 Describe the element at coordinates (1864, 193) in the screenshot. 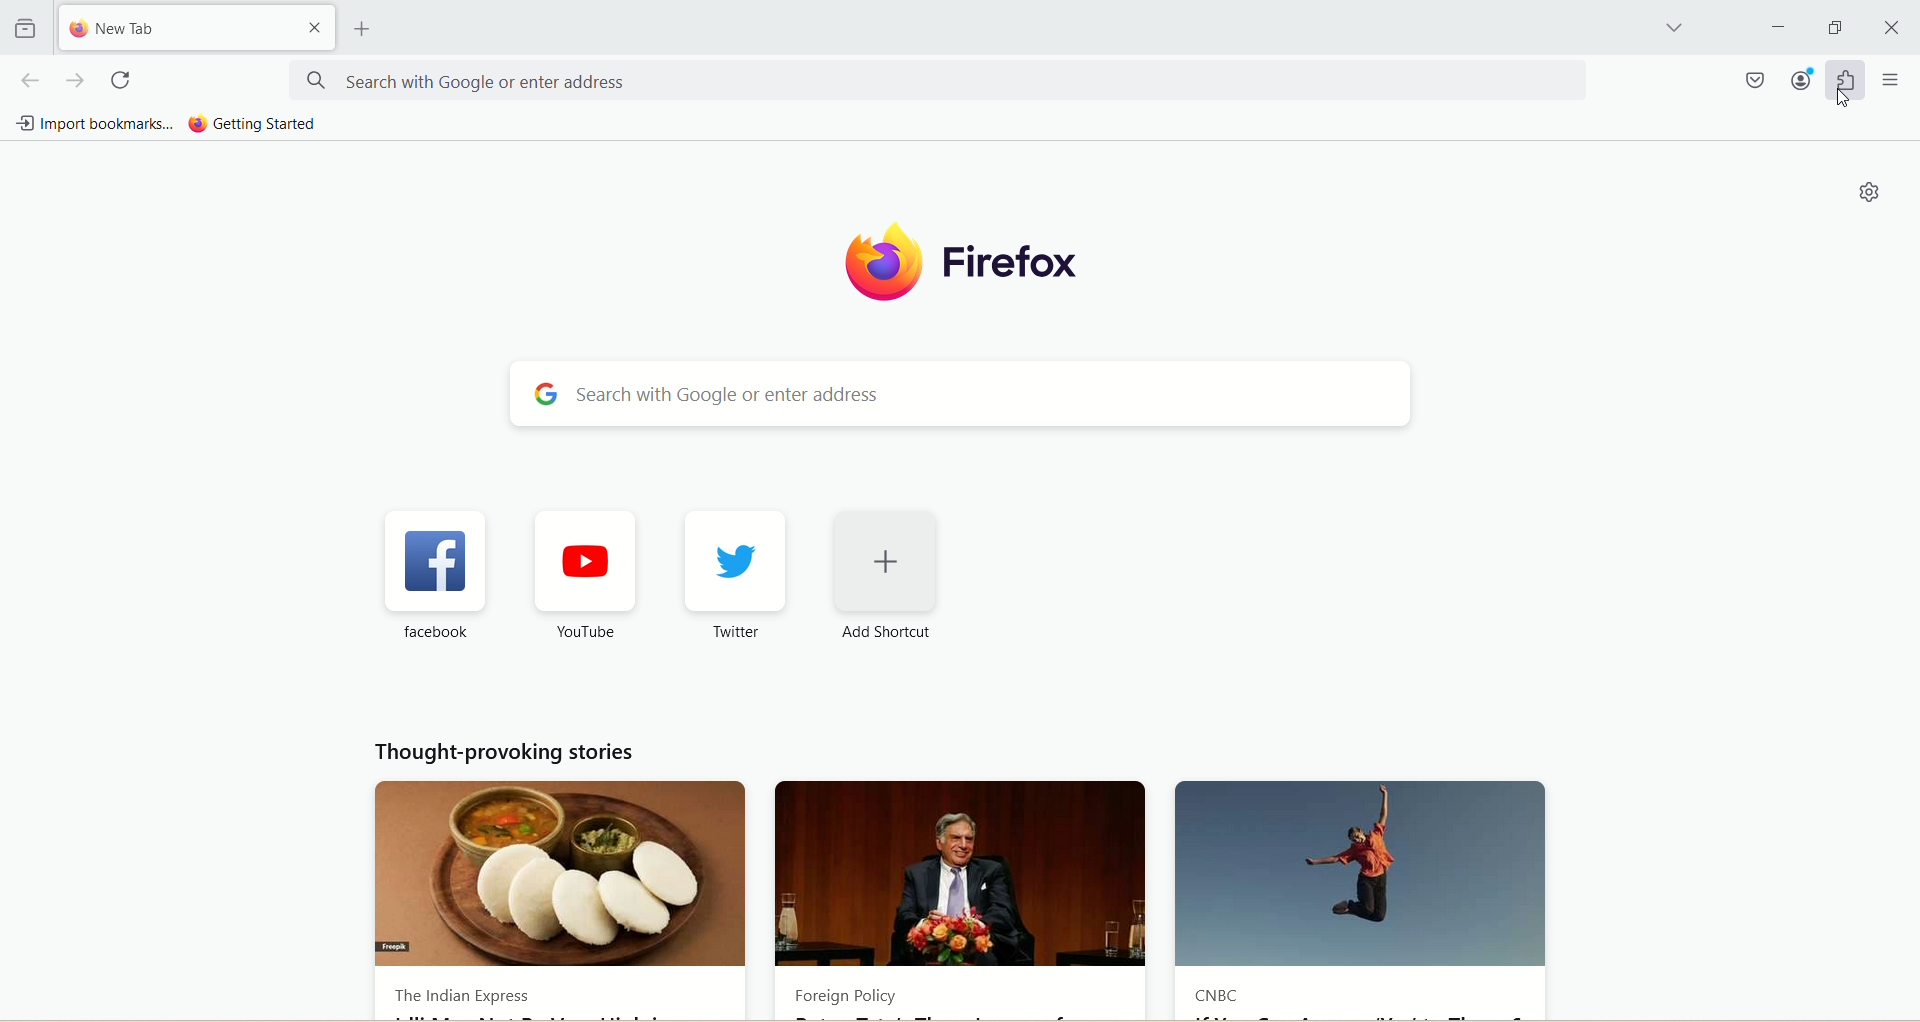

I see `Settings` at that location.